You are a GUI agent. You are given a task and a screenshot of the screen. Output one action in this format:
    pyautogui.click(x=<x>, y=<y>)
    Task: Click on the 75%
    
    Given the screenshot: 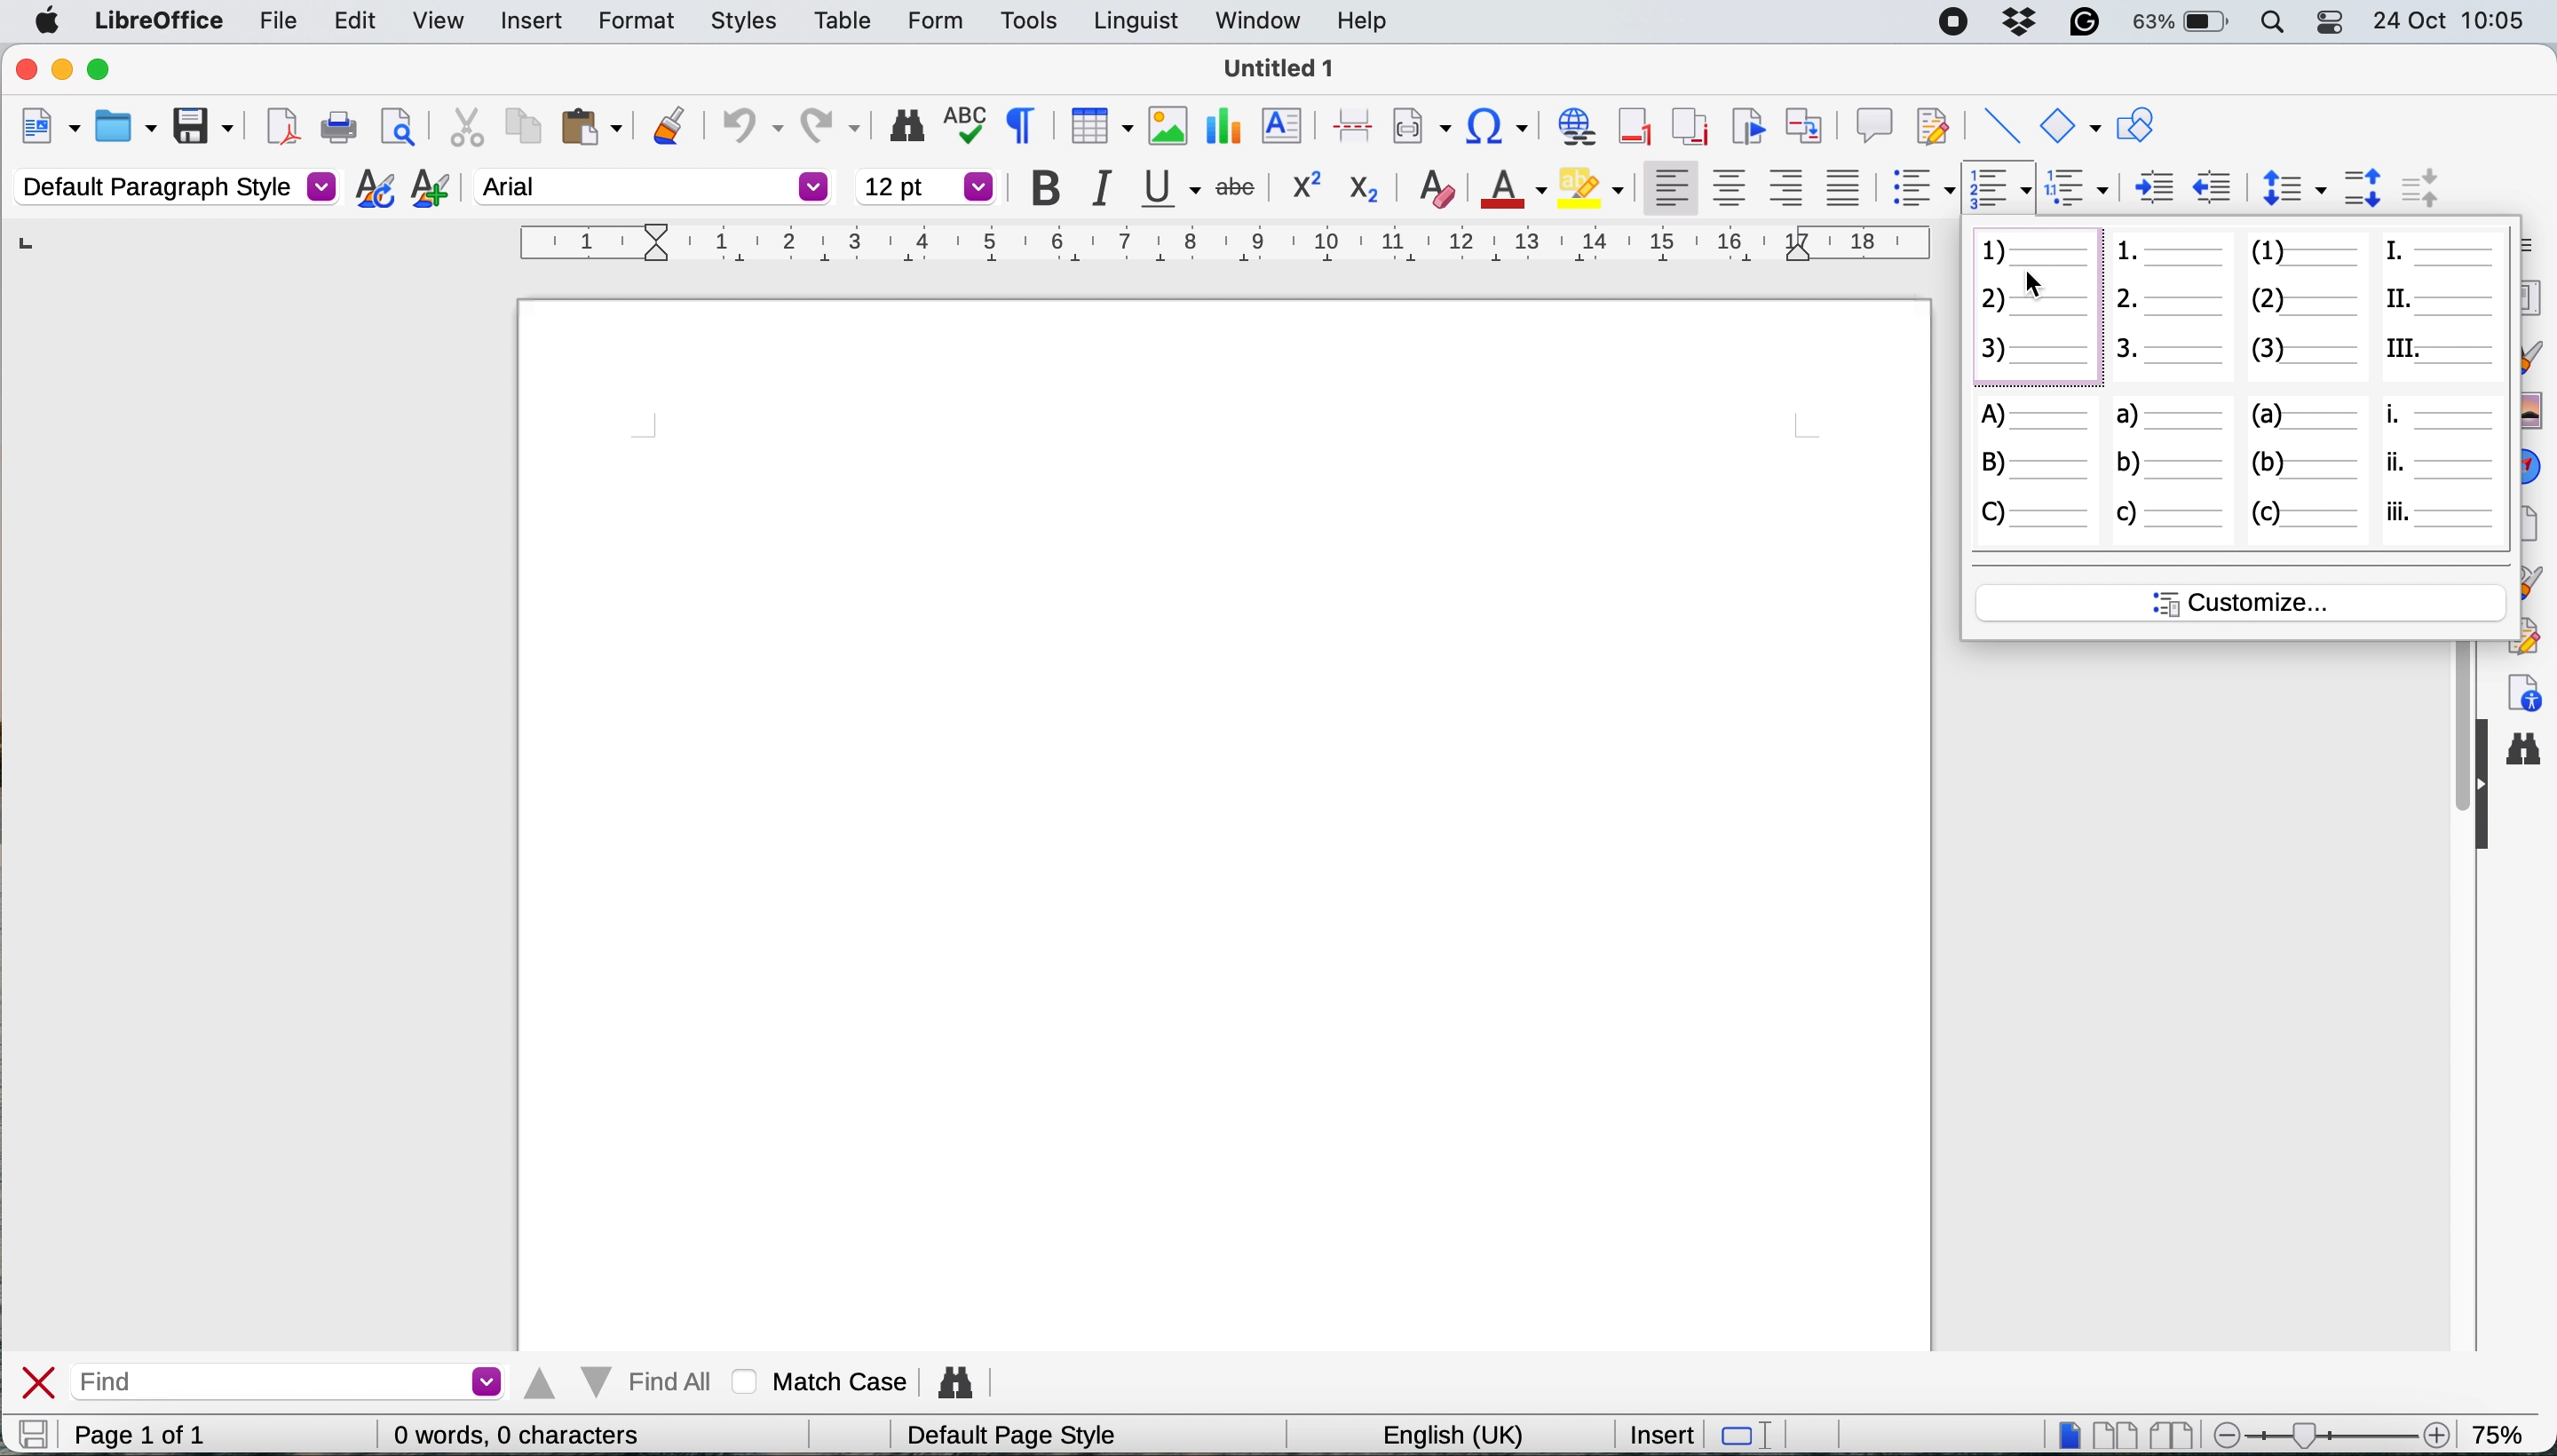 What is the action you would take?
    pyautogui.click(x=2502, y=1432)
    